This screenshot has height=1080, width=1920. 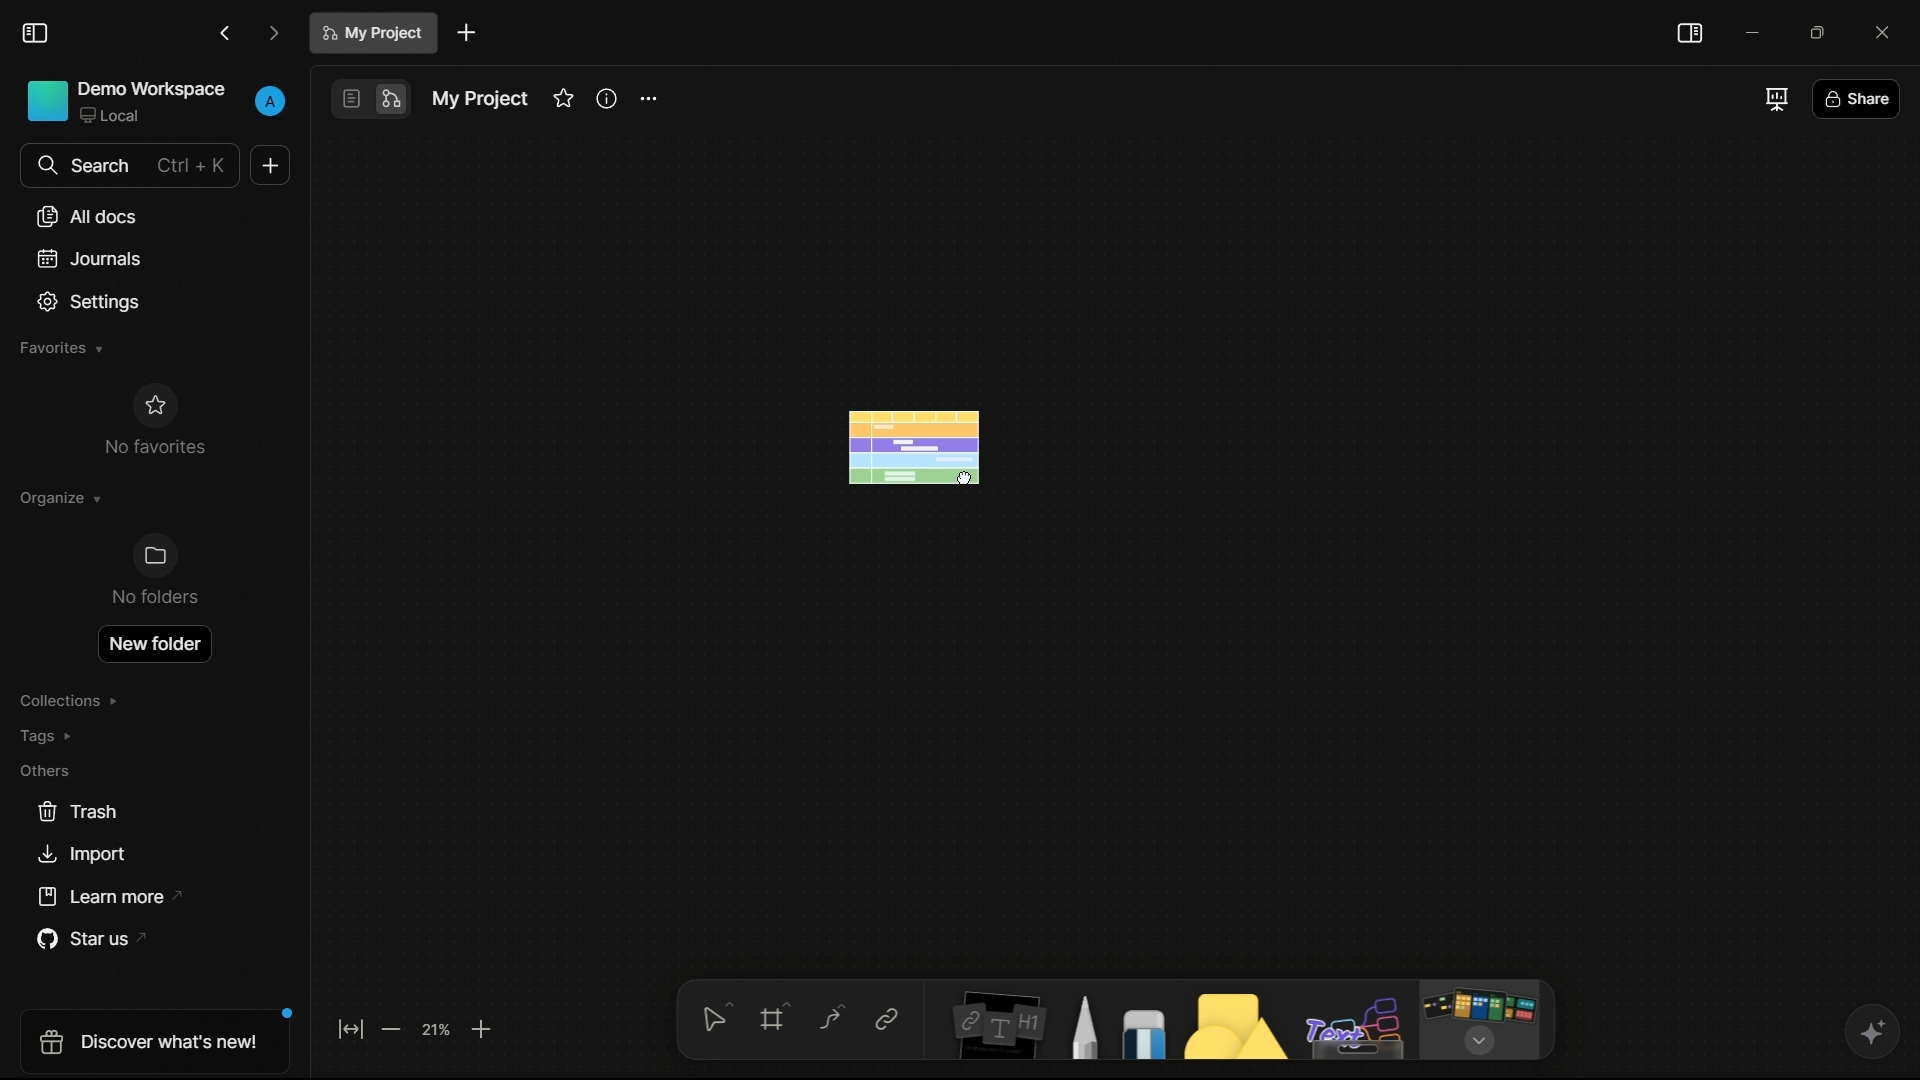 I want to click on shapes, so click(x=1238, y=1029).